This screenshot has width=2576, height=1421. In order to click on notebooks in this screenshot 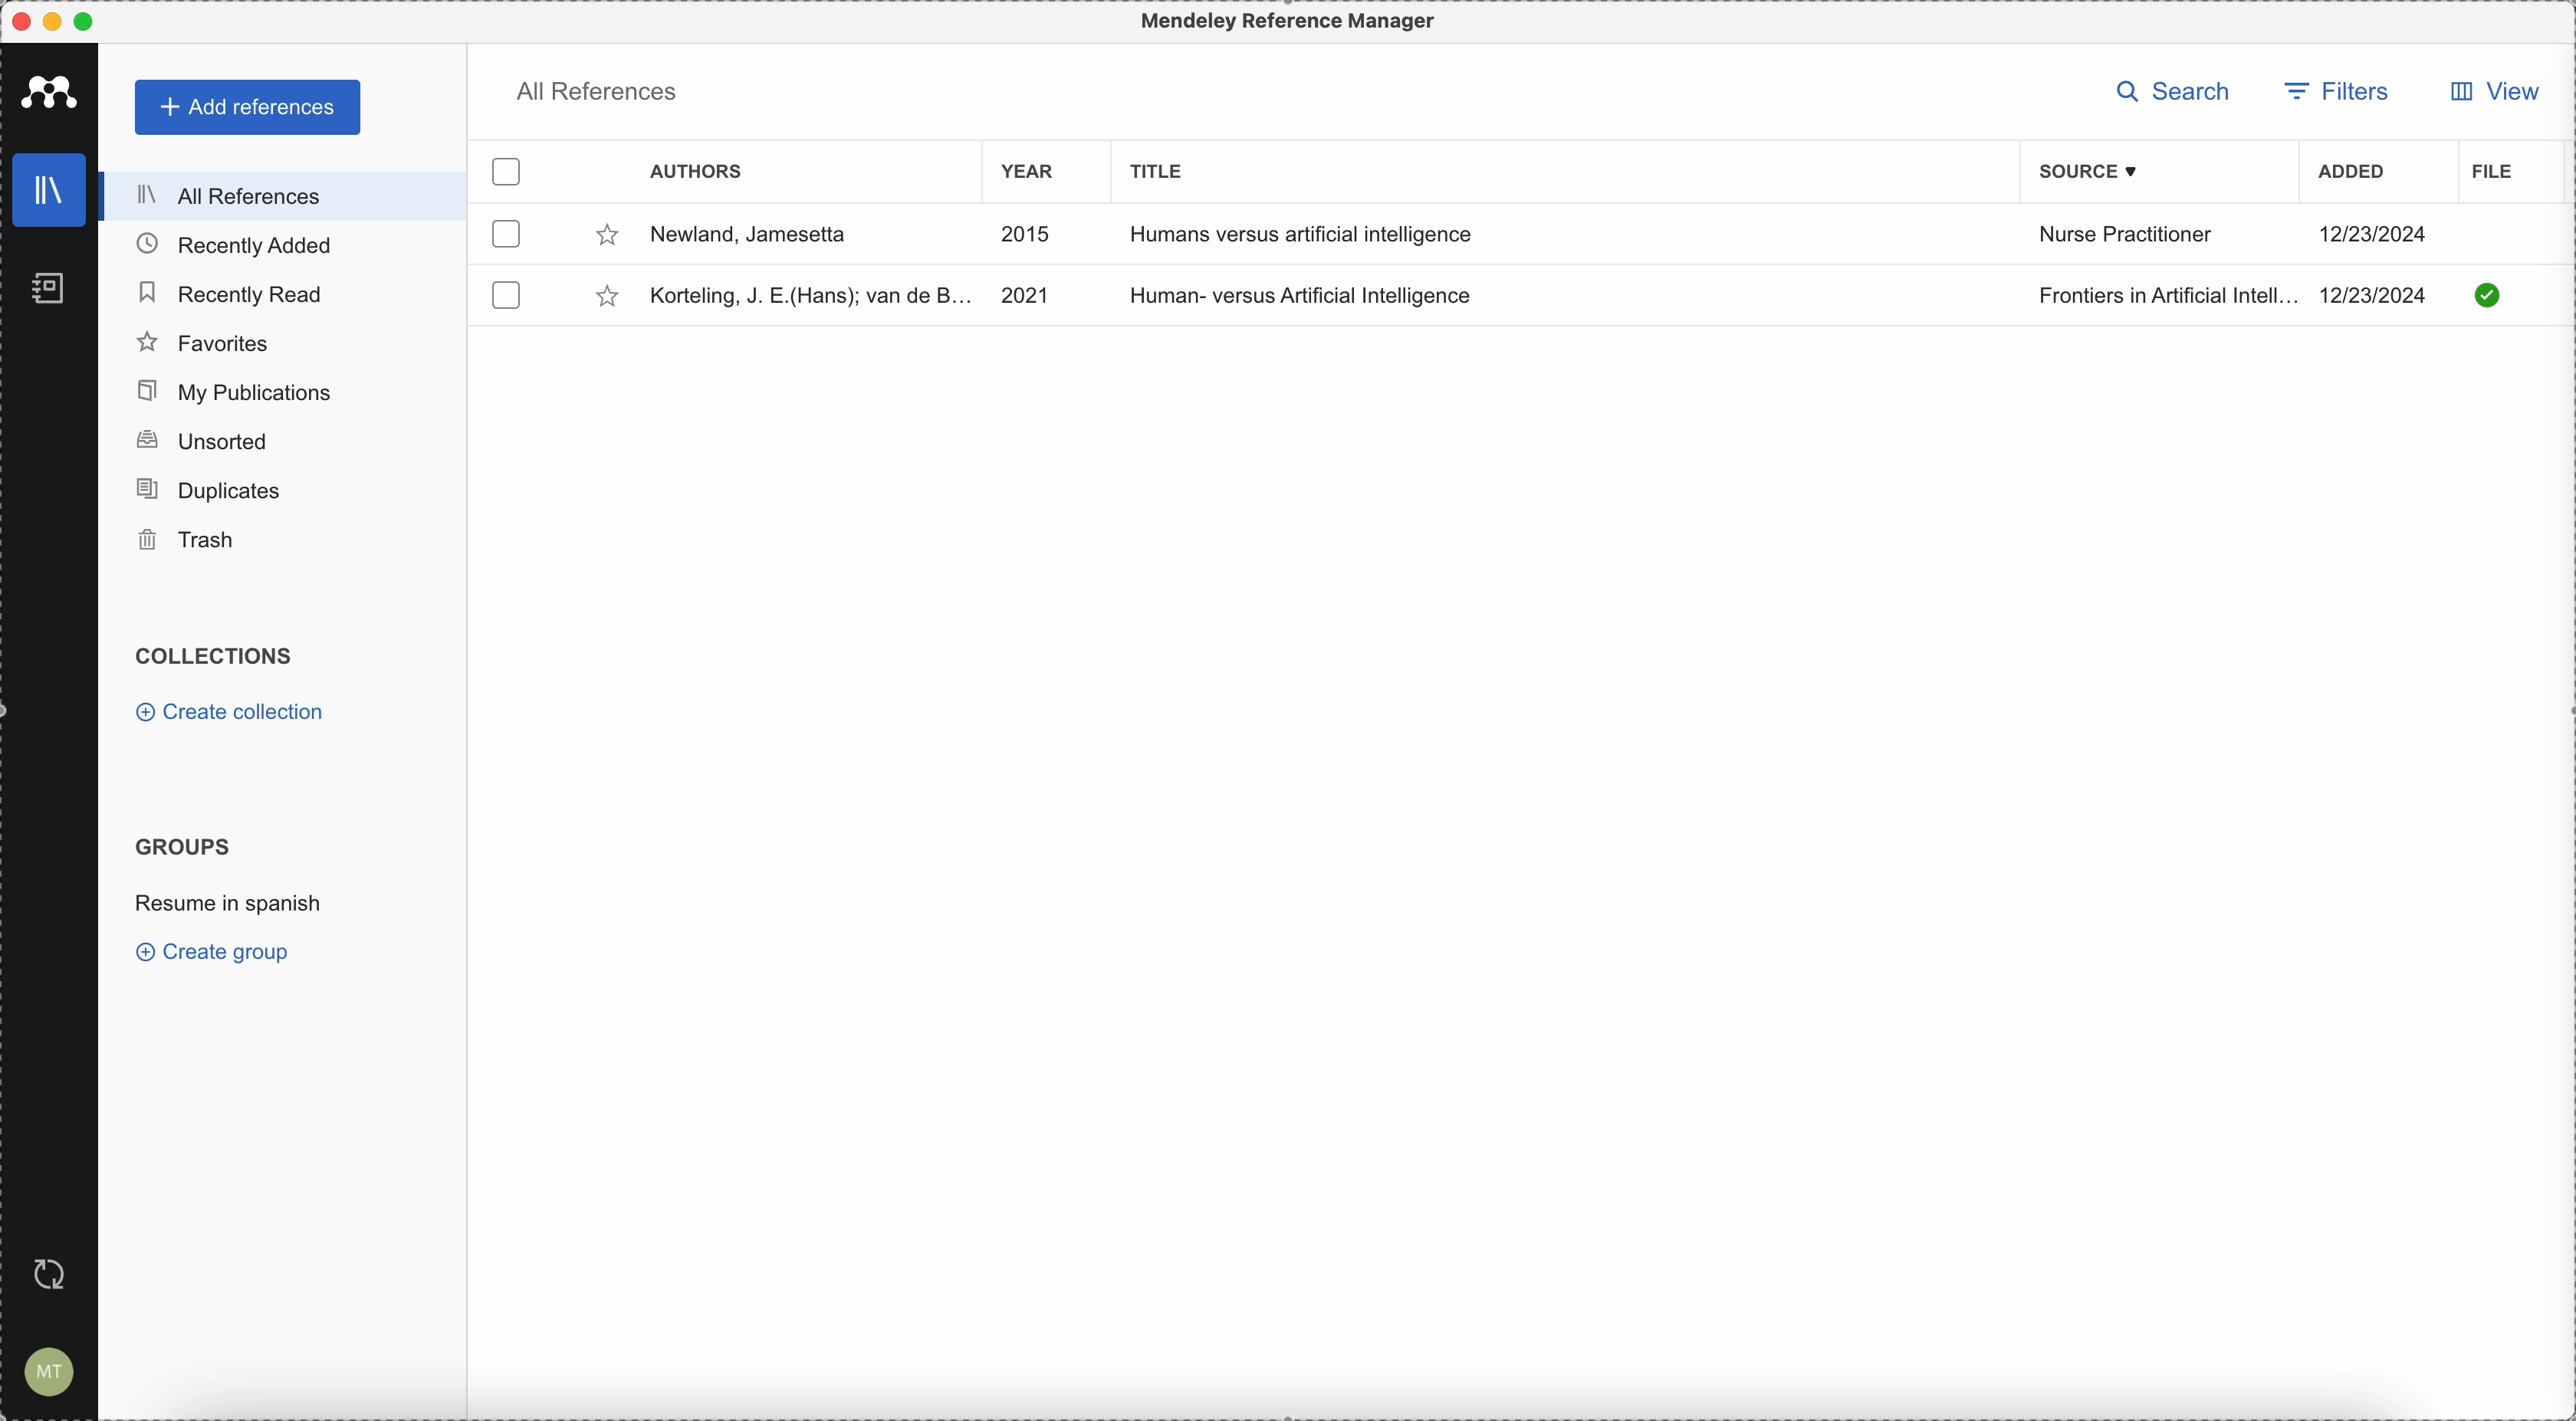, I will do `click(44, 285)`.